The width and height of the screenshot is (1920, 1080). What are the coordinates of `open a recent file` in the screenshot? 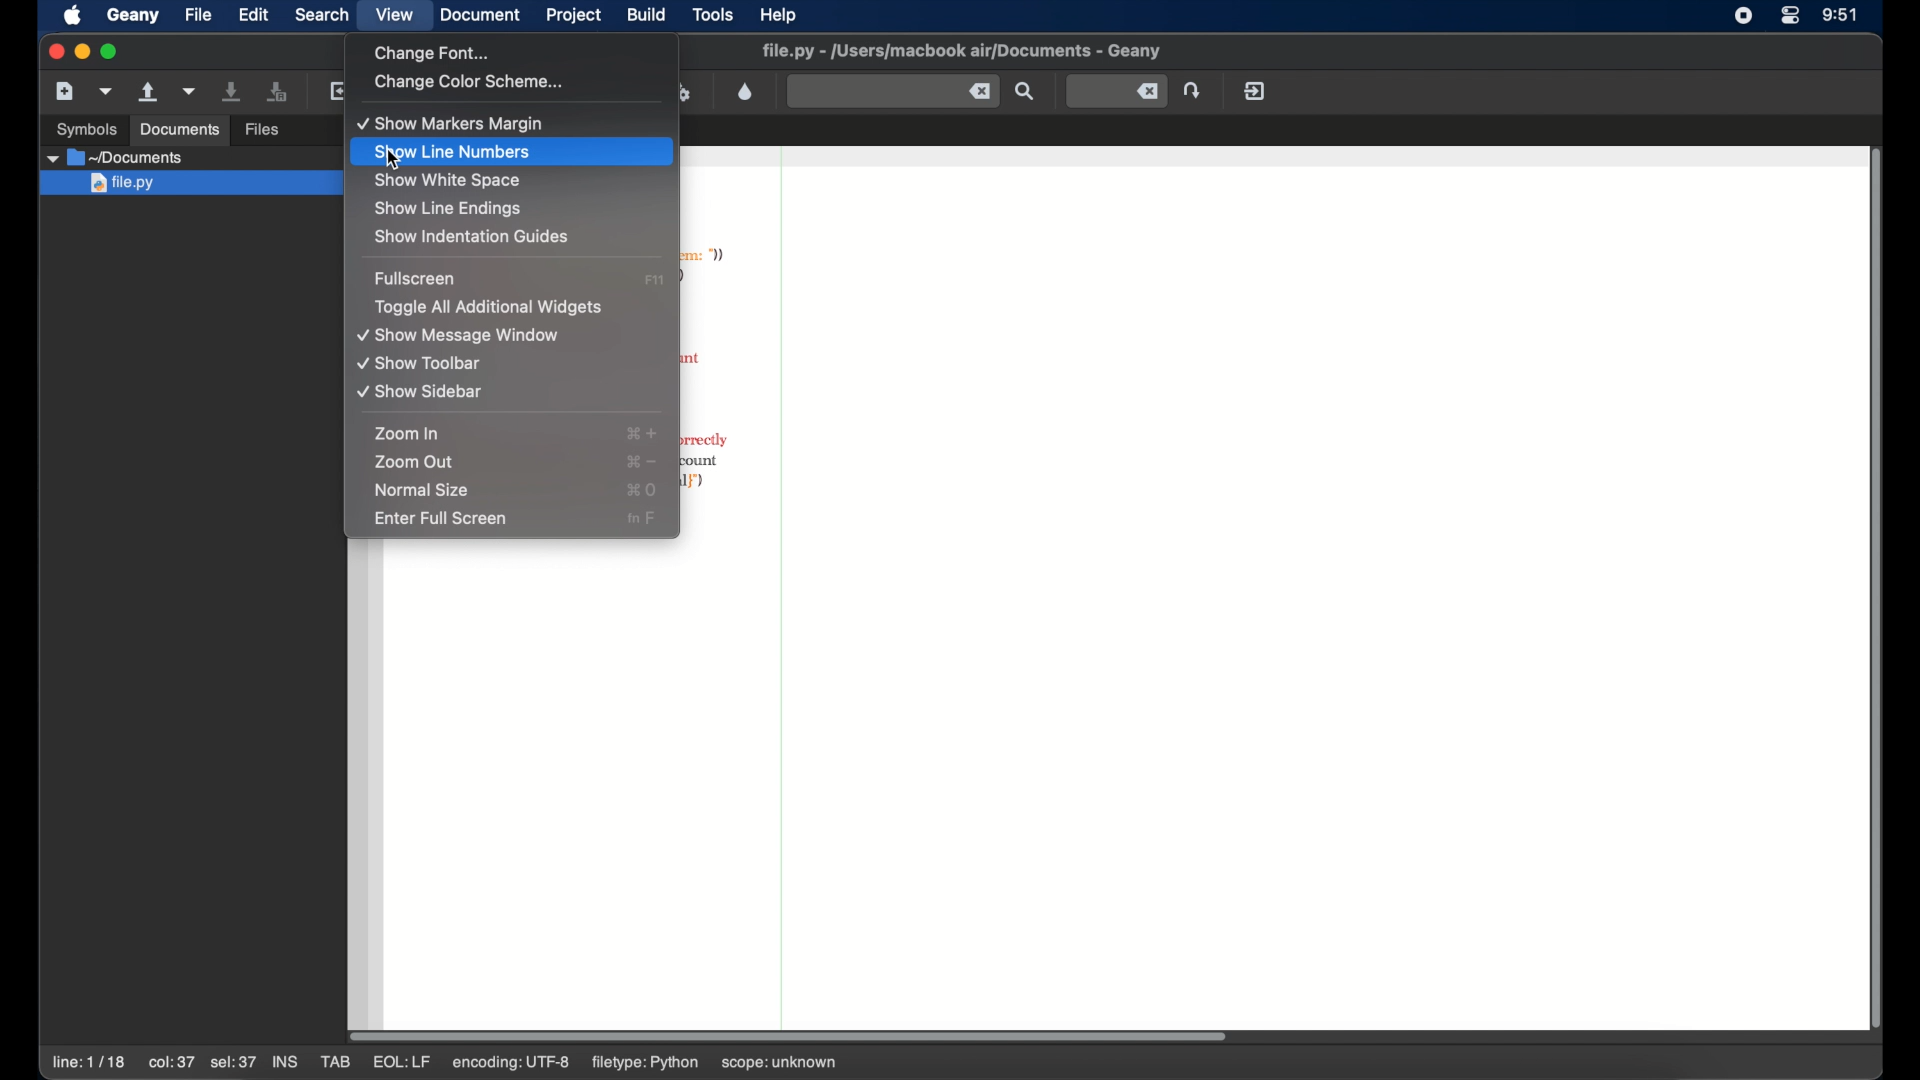 It's located at (191, 91).